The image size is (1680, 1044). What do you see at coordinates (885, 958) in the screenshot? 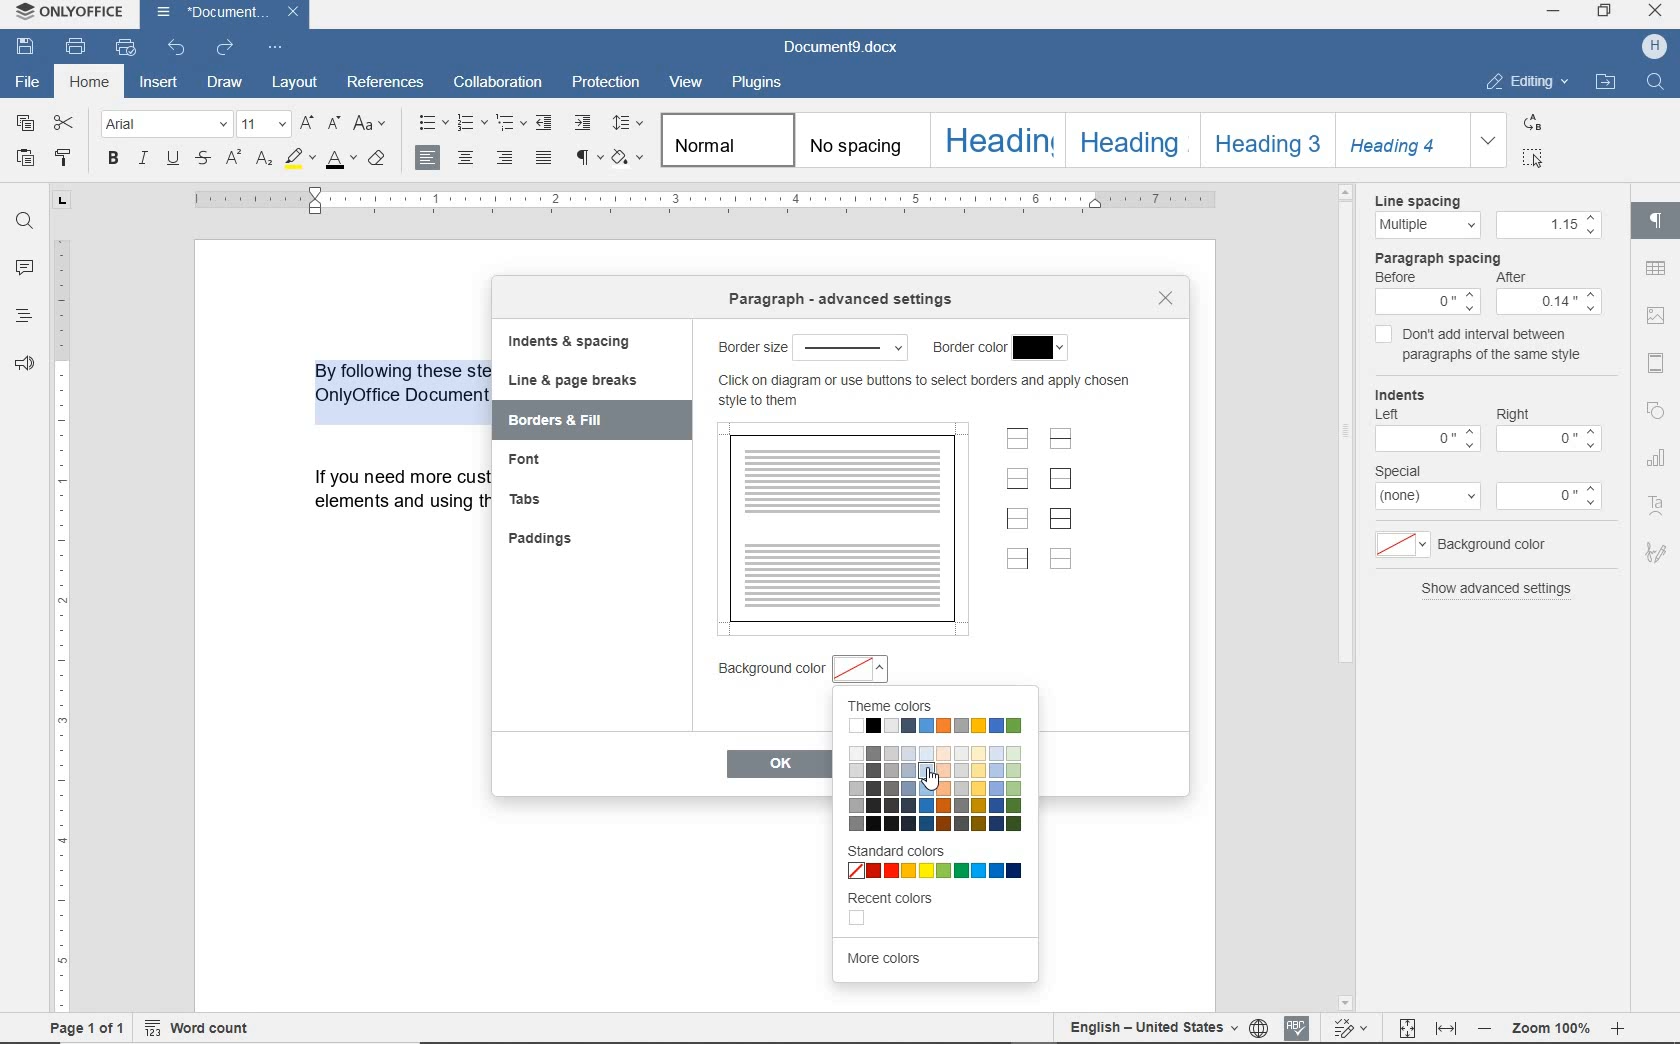
I see `more colors` at bounding box center [885, 958].